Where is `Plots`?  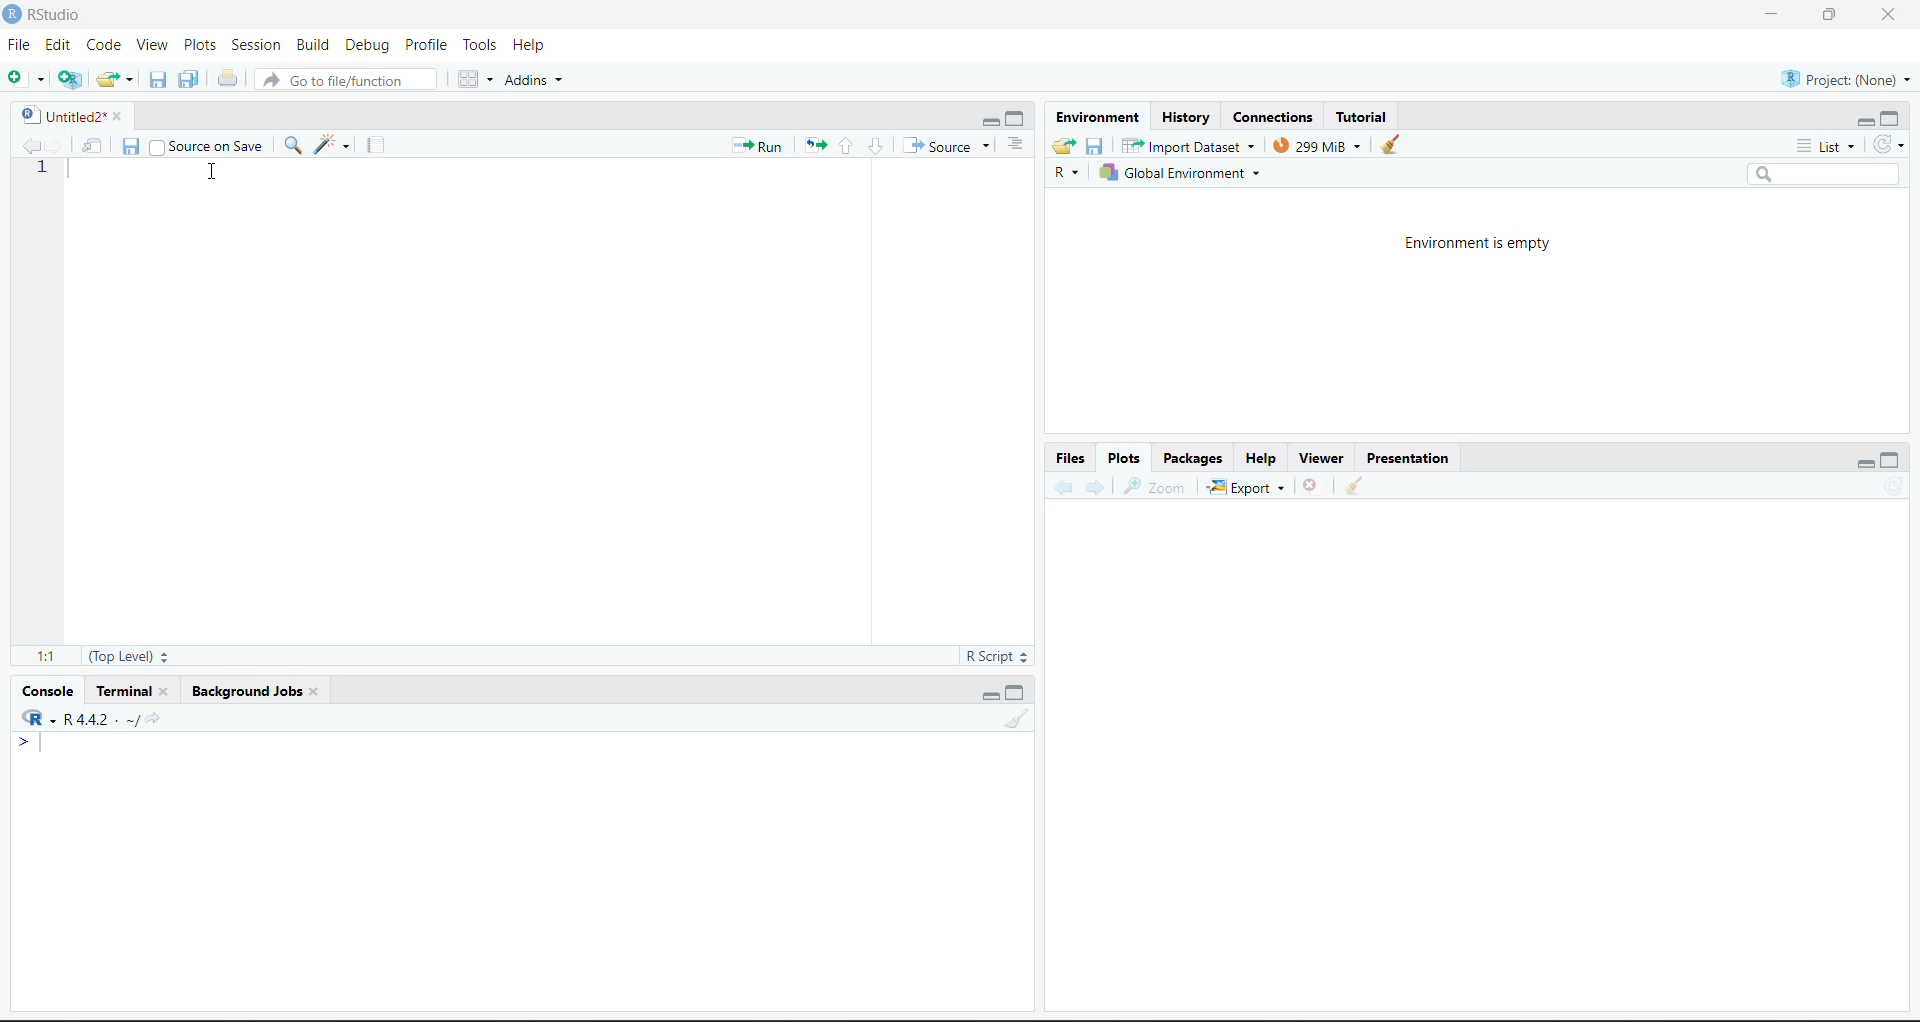
Plots is located at coordinates (199, 44).